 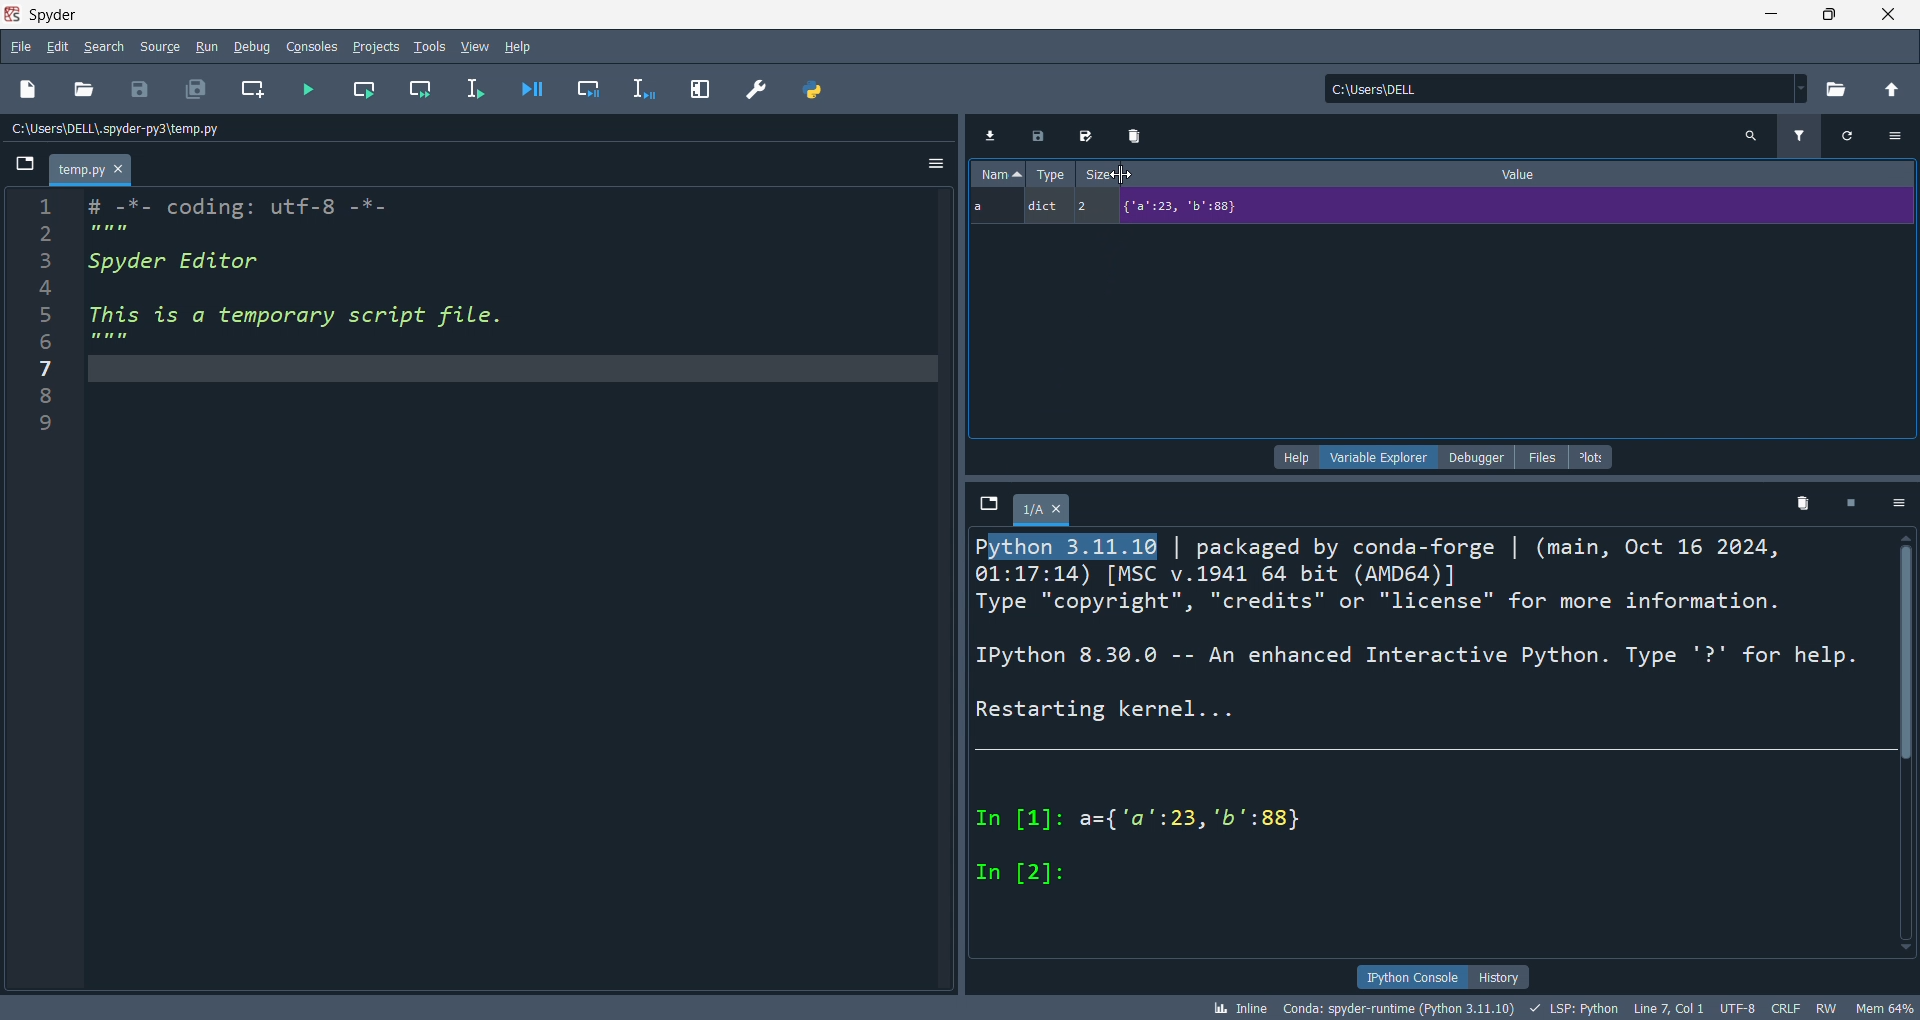 What do you see at coordinates (20, 165) in the screenshot?
I see `browse tabs` at bounding box center [20, 165].